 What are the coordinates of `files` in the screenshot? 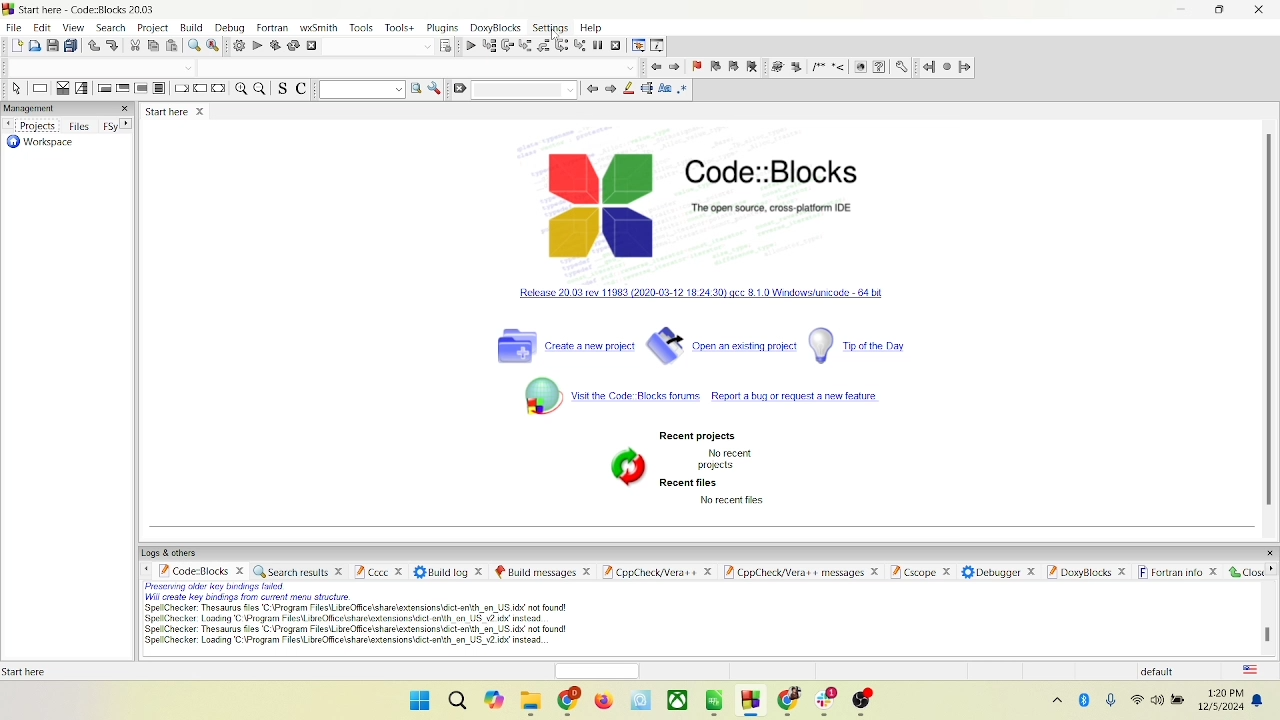 It's located at (80, 125).